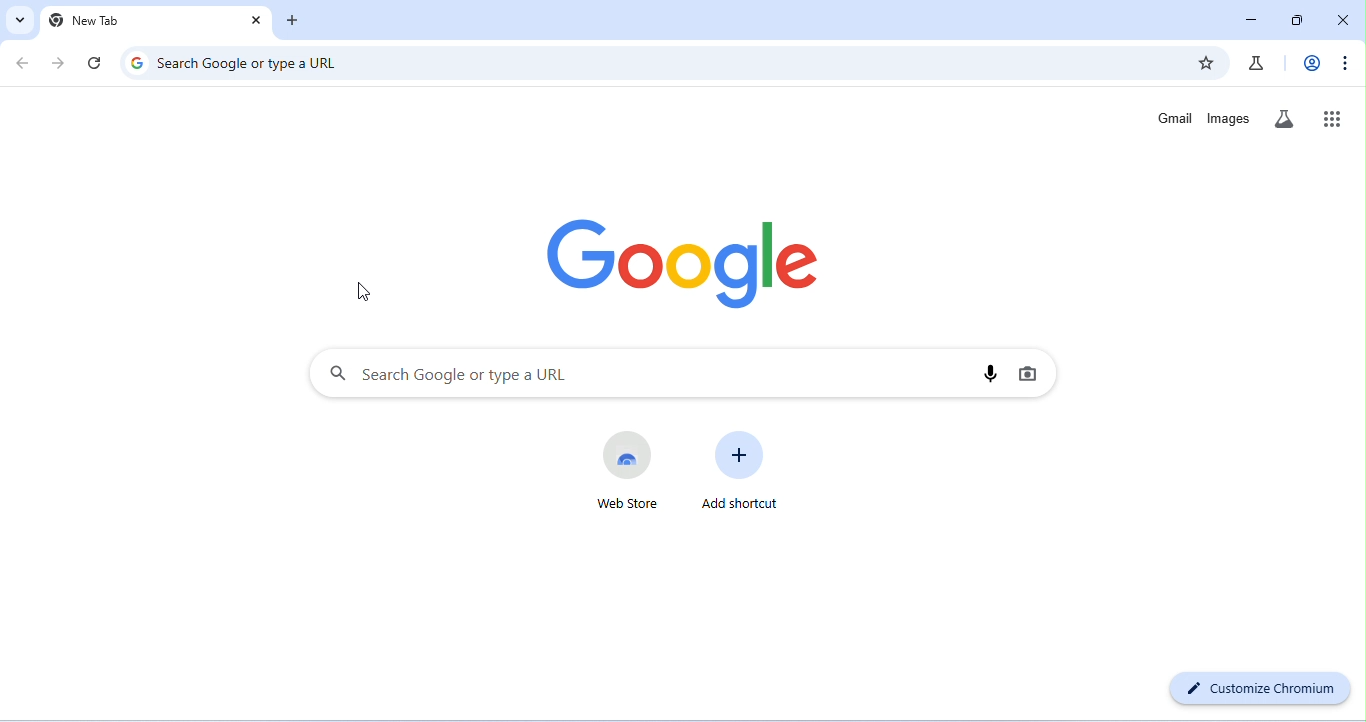 Image resolution: width=1366 pixels, height=722 pixels. Describe the element at coordinates (23, 62) in the screenshot. I see `go back` at that location.